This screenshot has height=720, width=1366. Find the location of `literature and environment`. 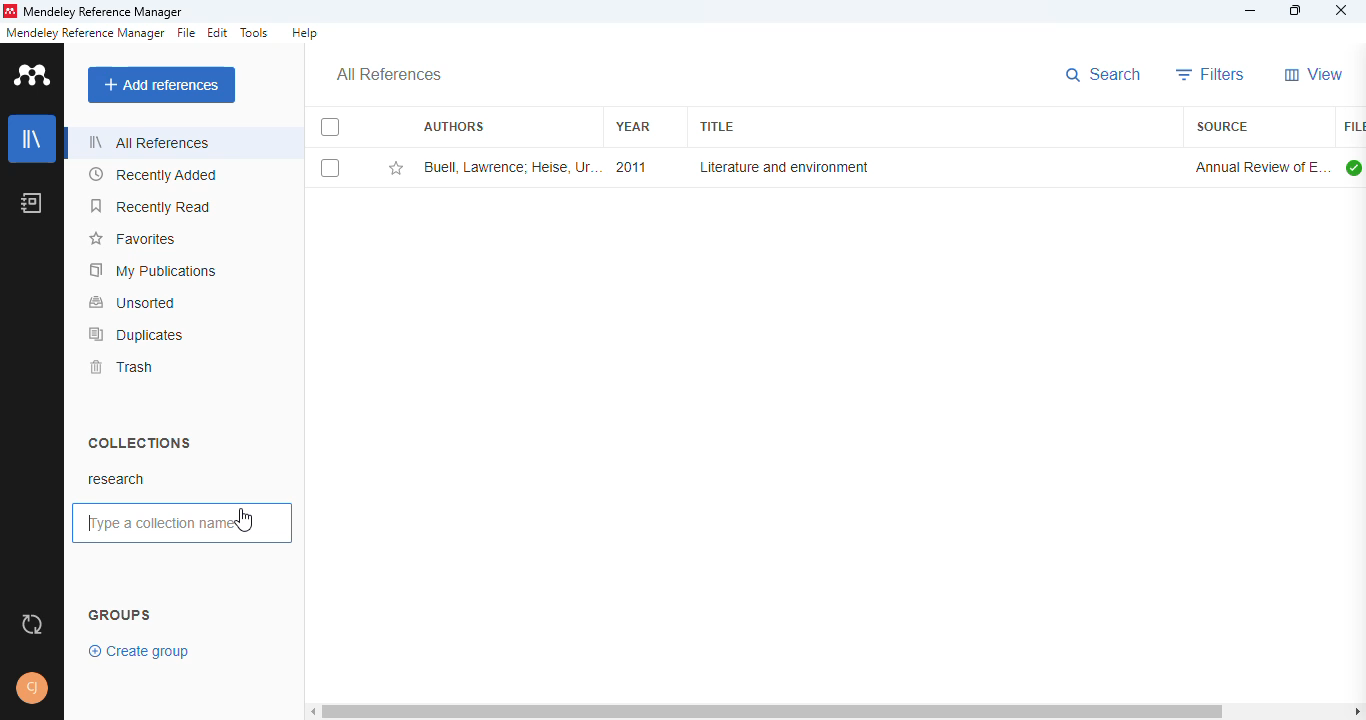

literature and environment is located at coordinates (782, 167).